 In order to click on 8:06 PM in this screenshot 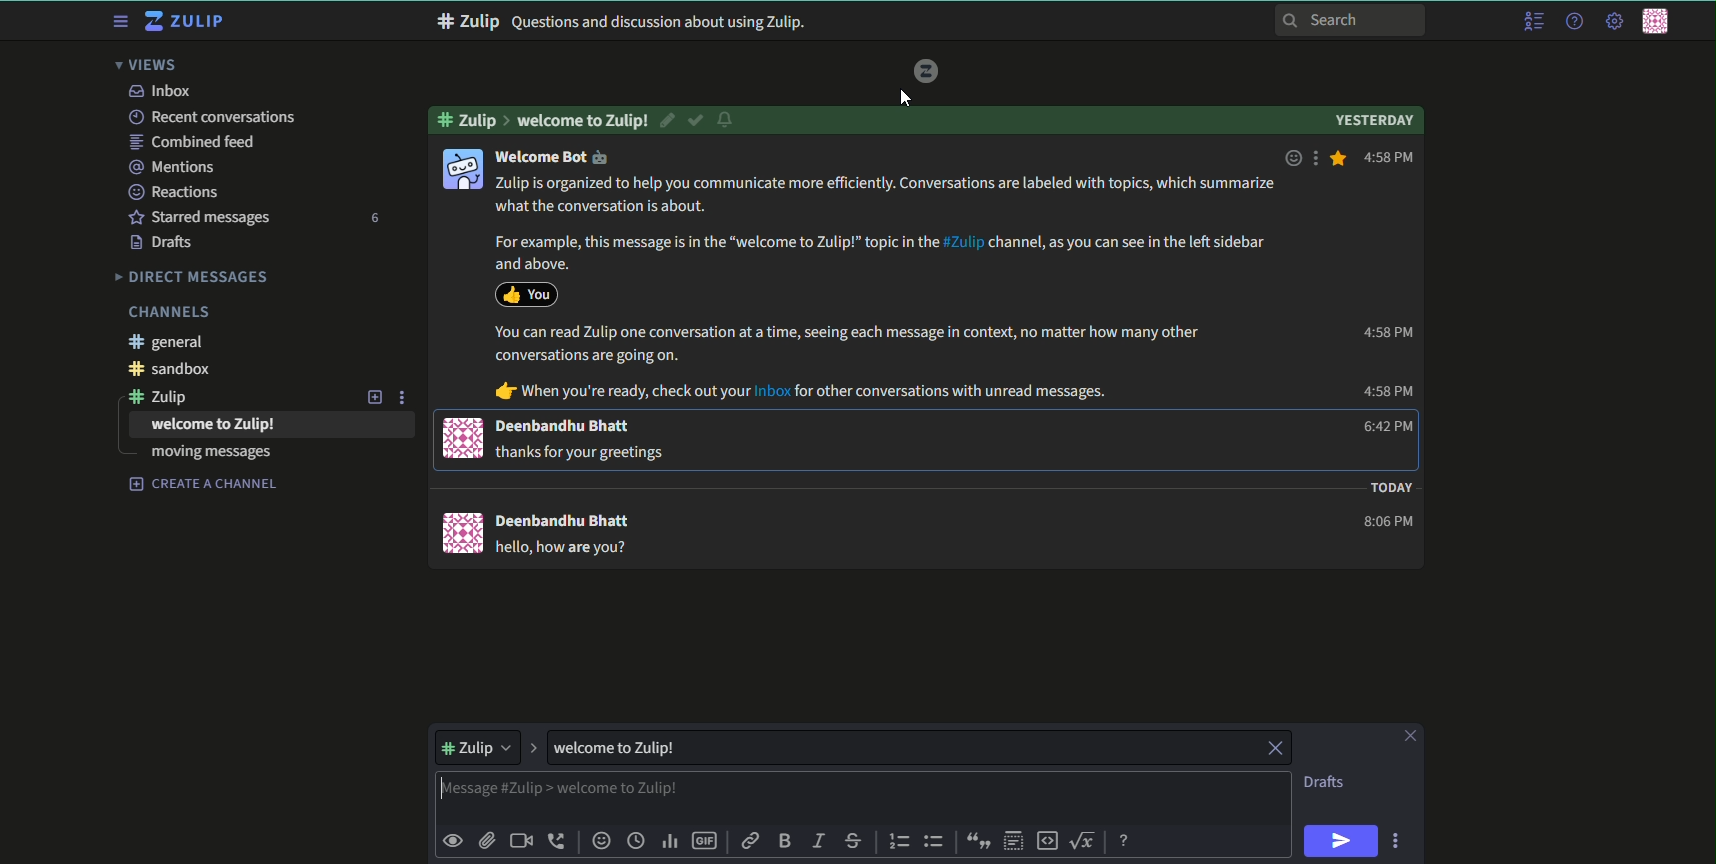, I will do `click(1388, 521)`.